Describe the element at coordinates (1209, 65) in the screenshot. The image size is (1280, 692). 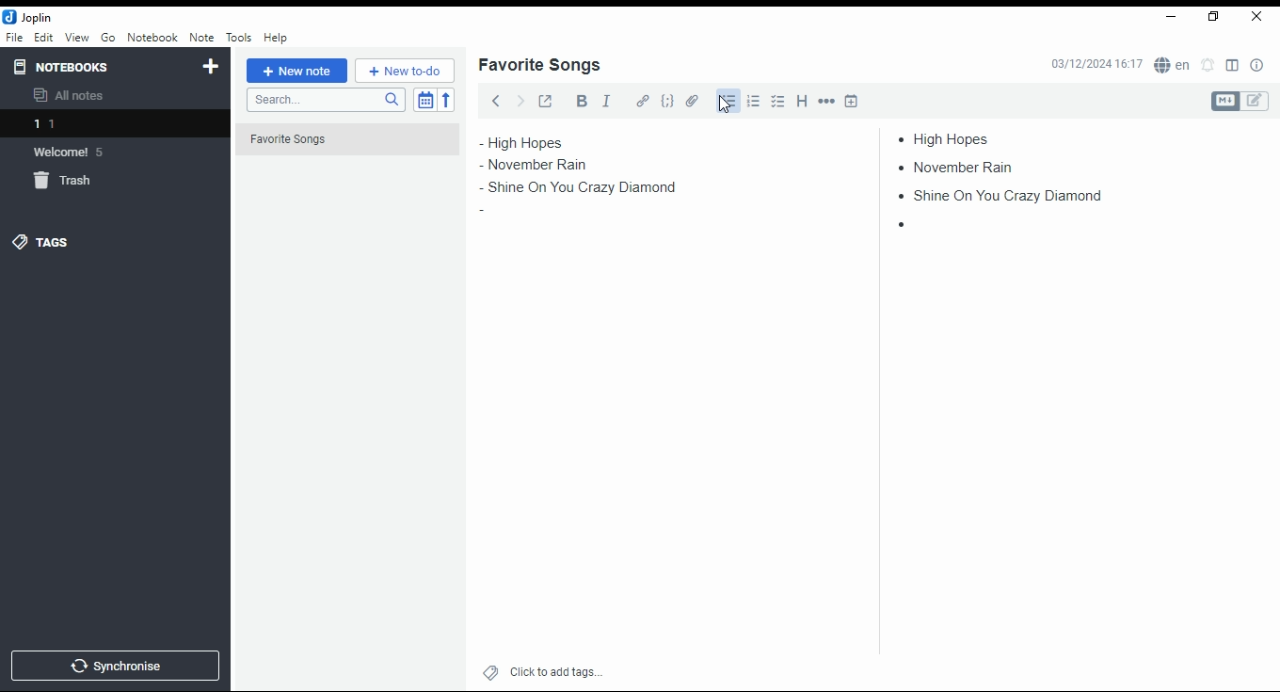
I see `set alarm` at that location.